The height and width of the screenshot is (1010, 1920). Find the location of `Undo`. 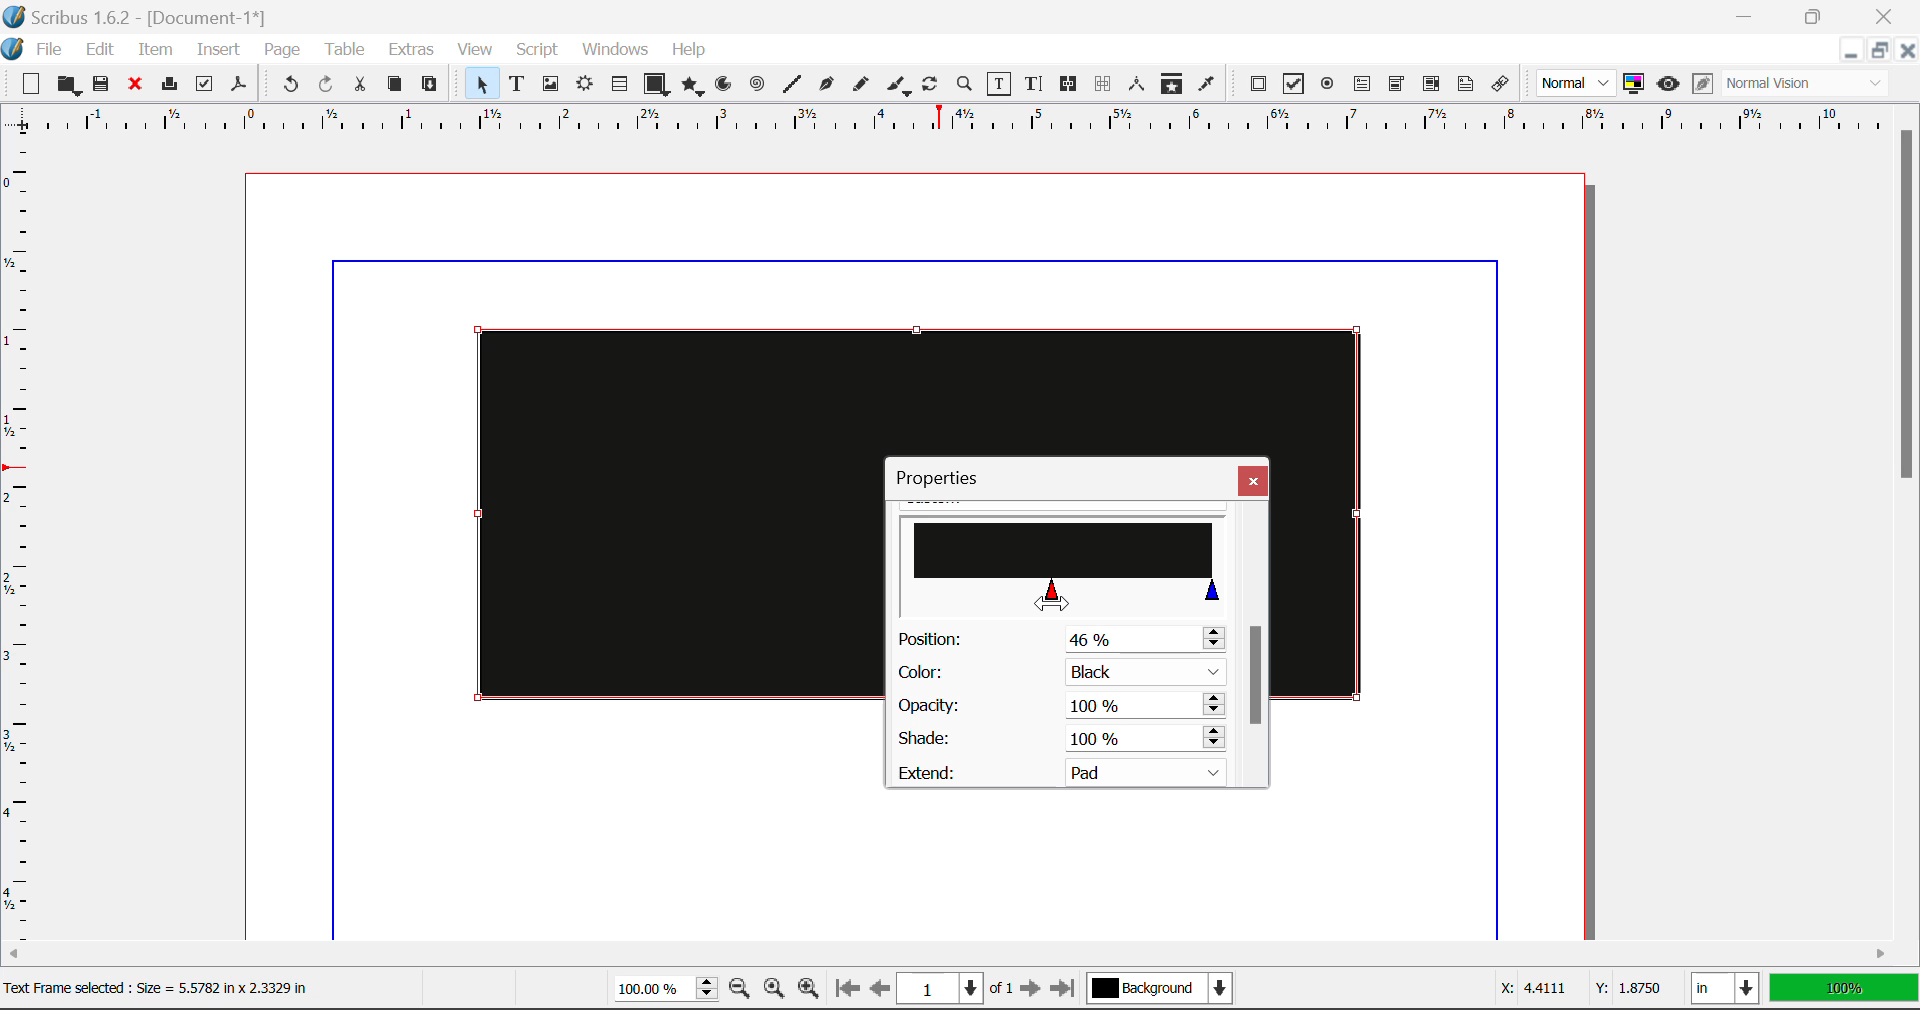

Undo is located at coordinates (290, 87).